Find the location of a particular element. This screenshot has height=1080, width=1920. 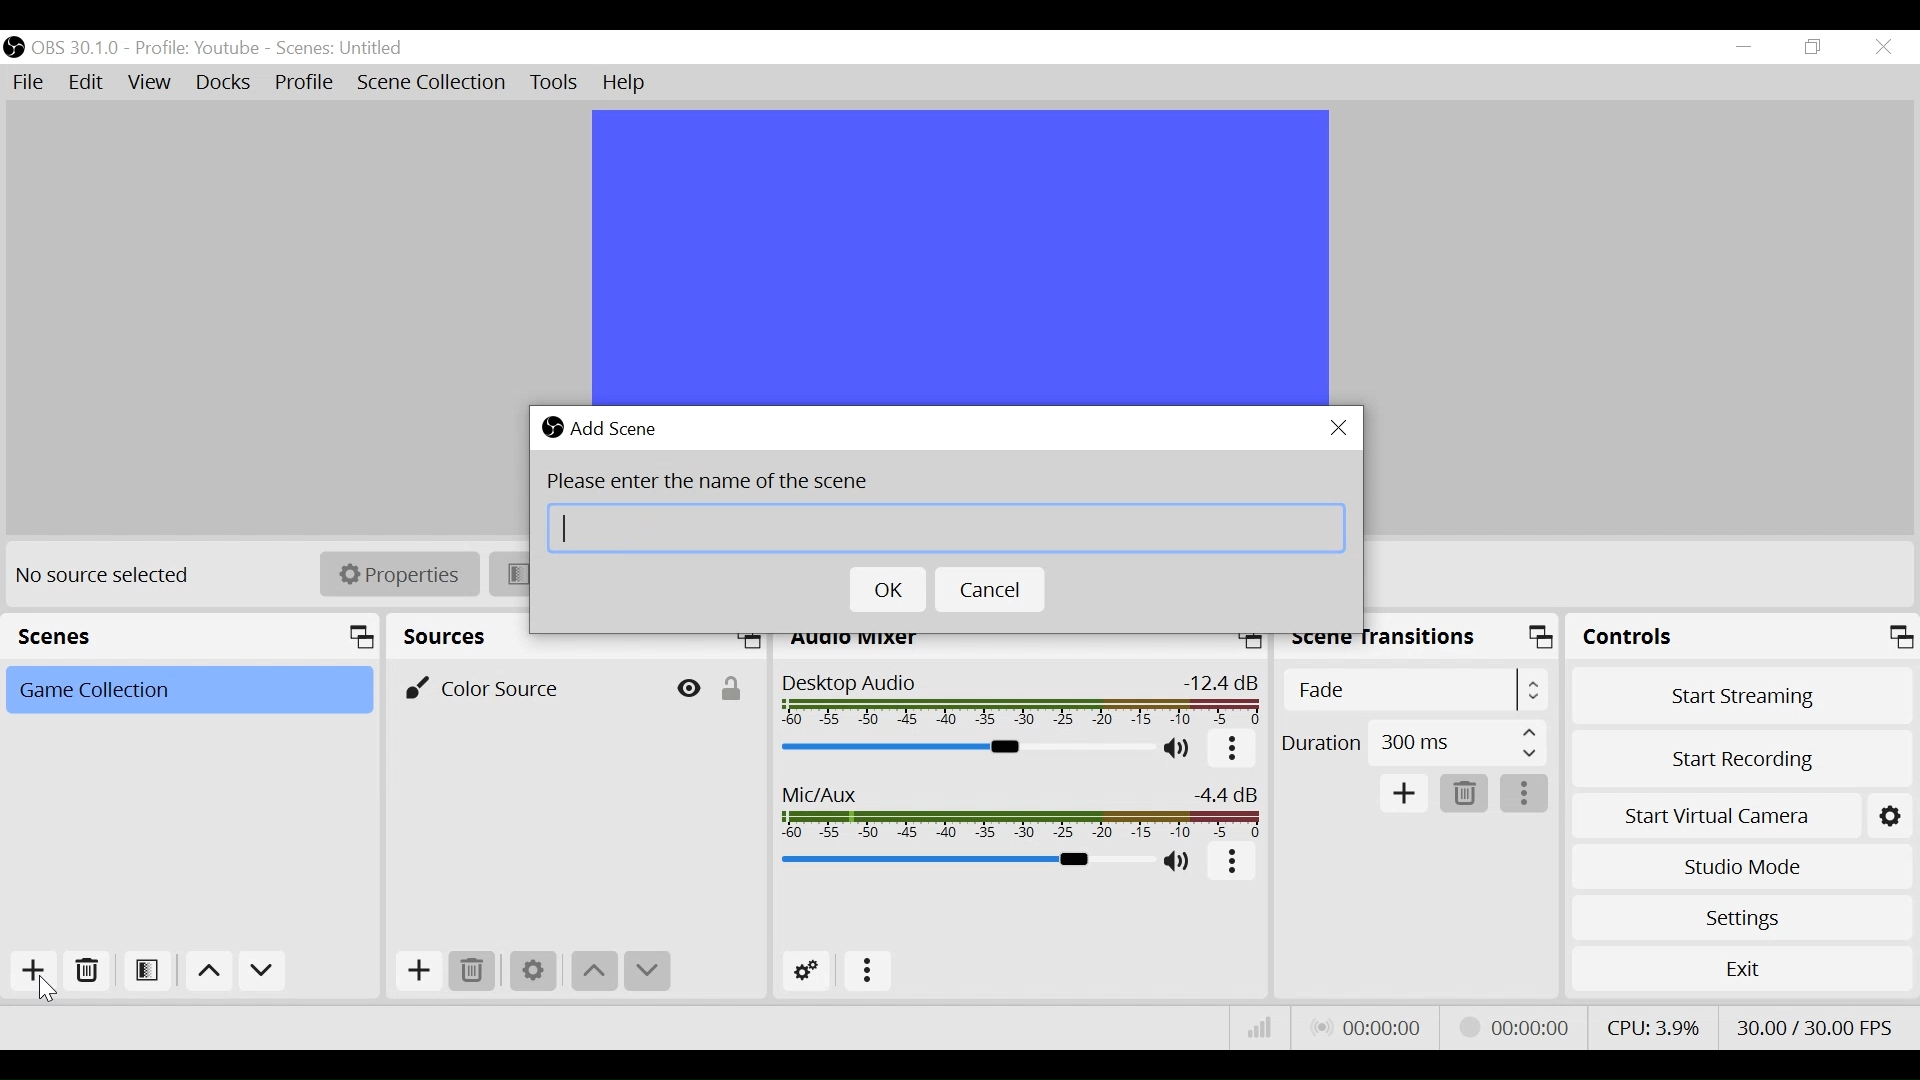

Tools is located at coordinates (554, 83).